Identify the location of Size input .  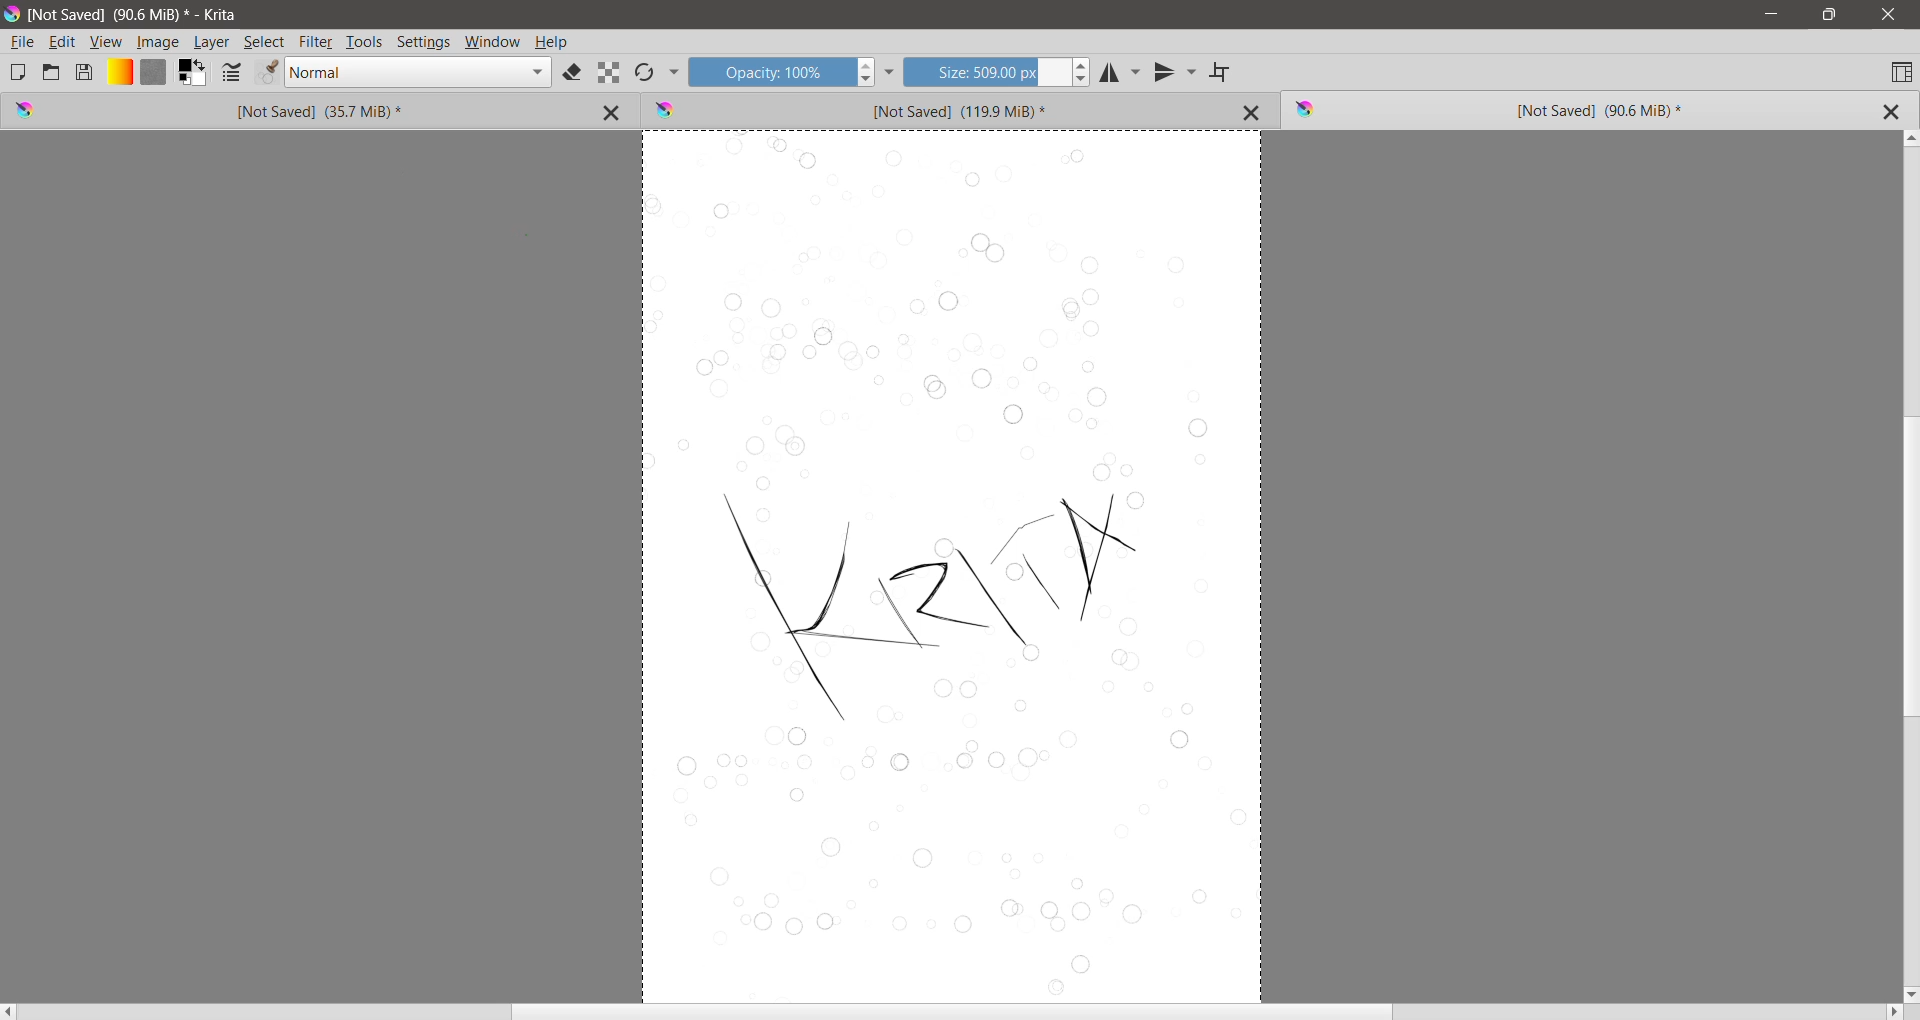
(985, 71).